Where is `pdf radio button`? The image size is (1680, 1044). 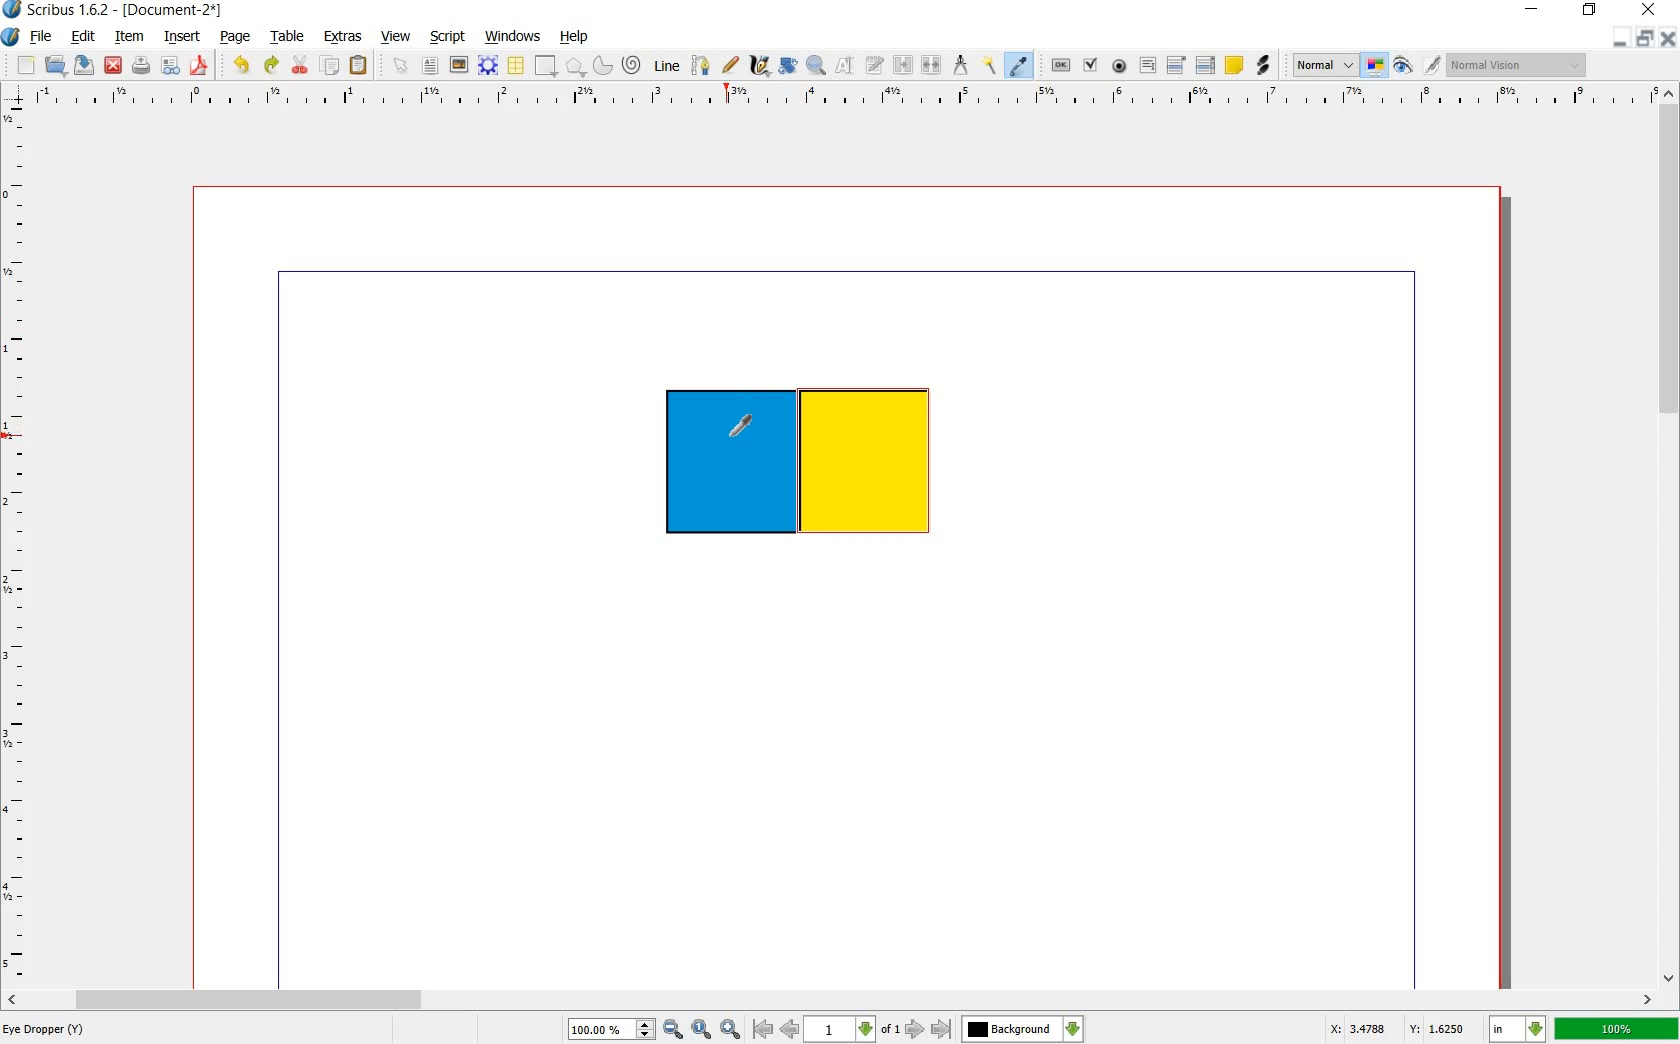
pdf radio button is located at coordinates (1121, 66).